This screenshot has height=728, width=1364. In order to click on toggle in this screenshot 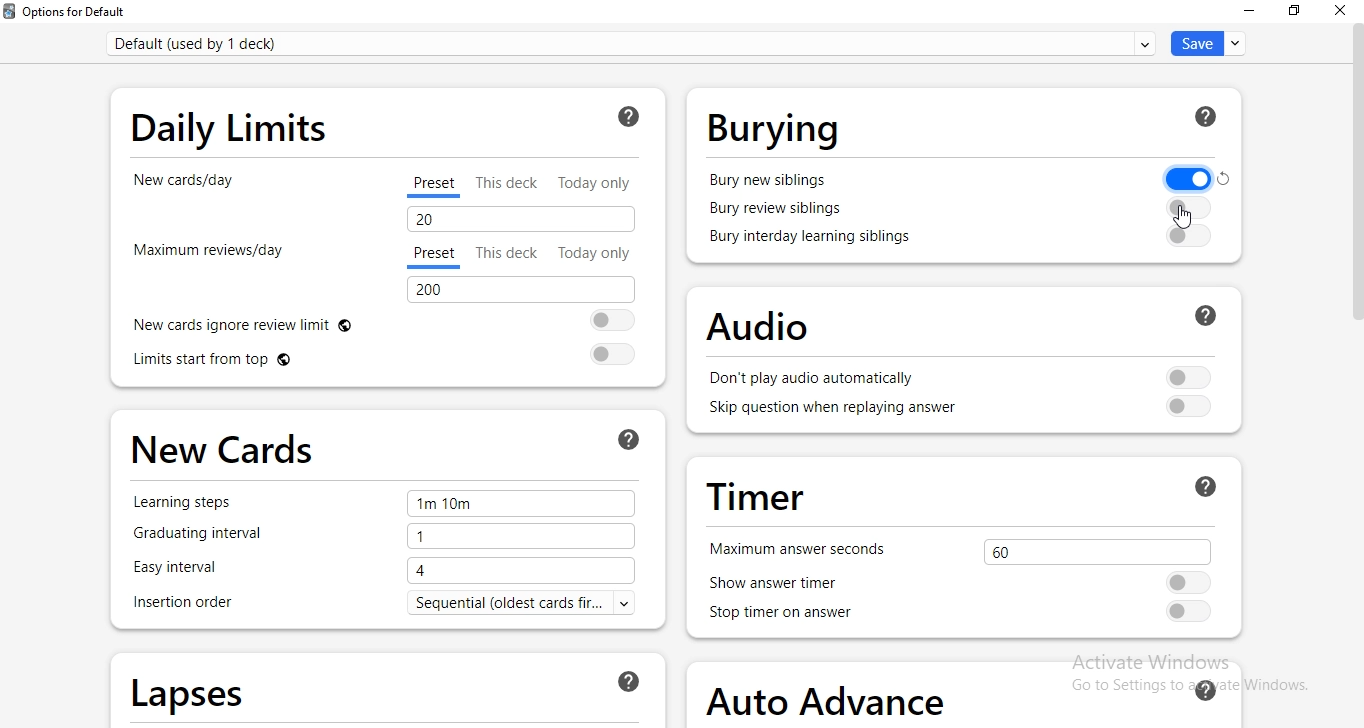, I will do `click(1188, 408)`.